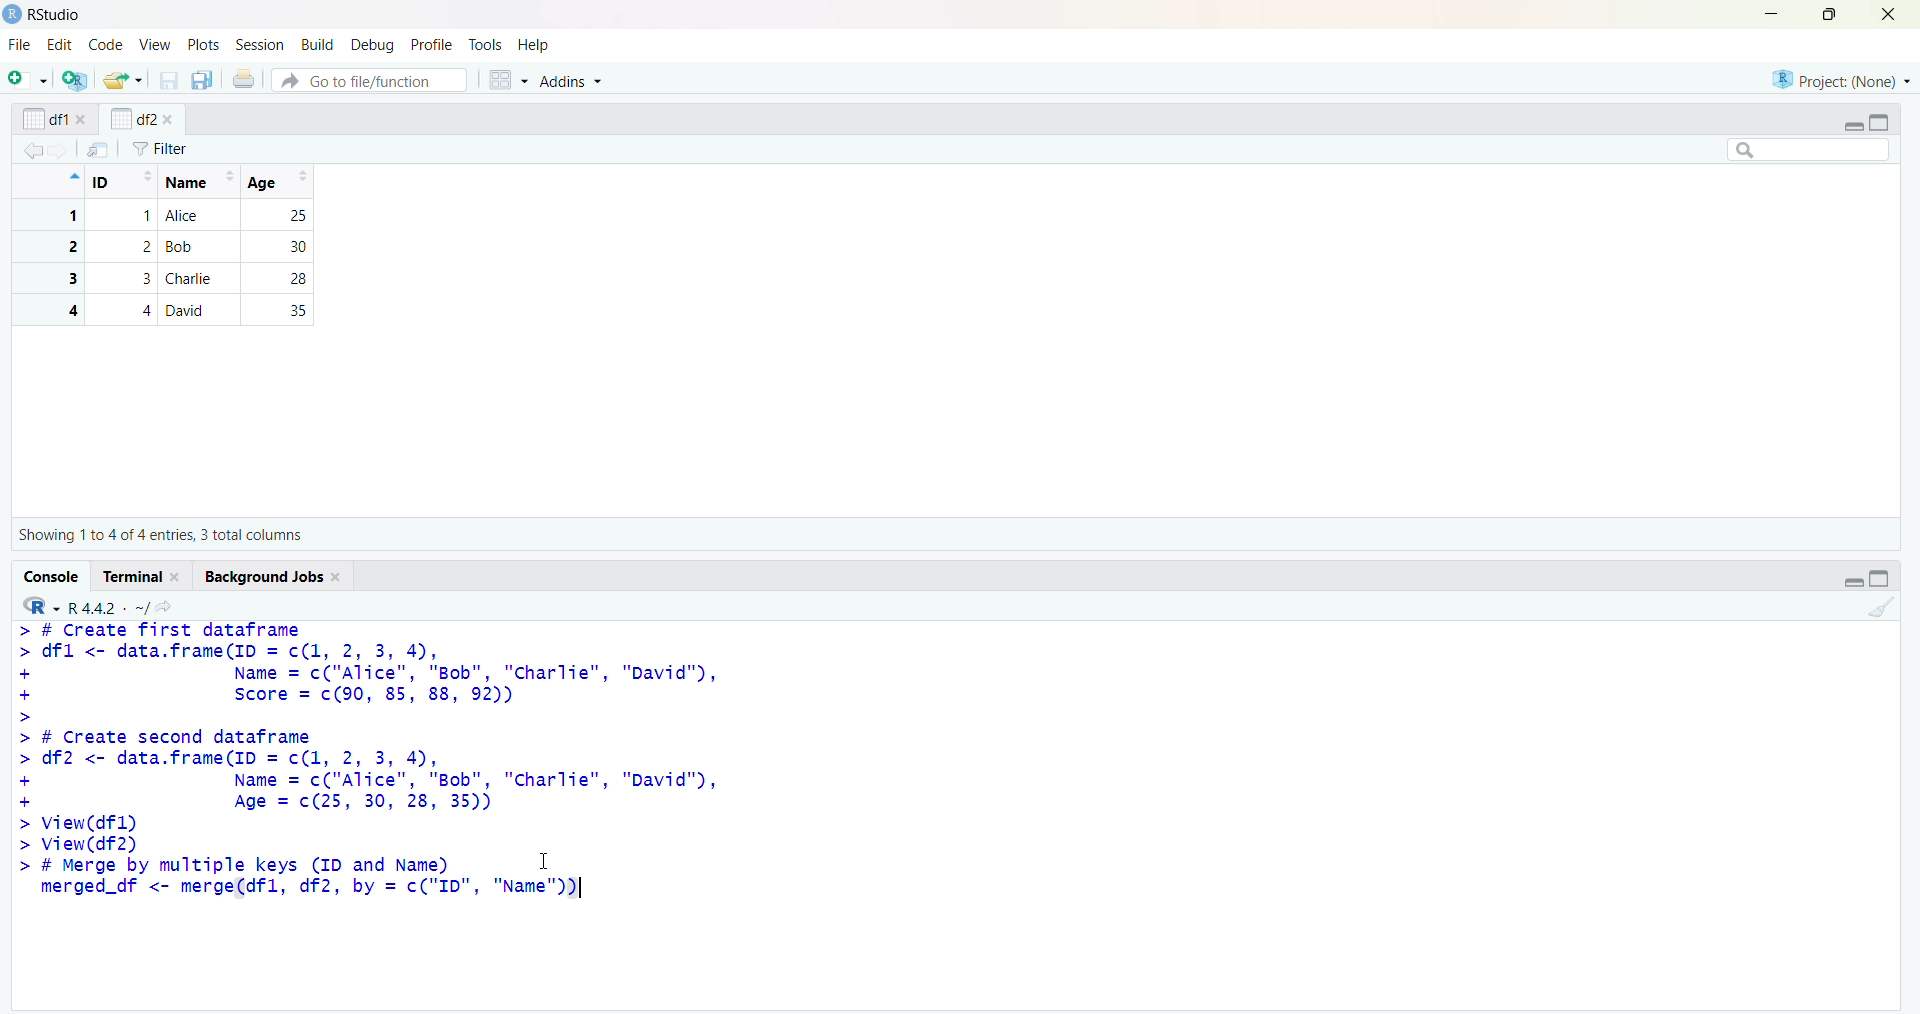 The height and width of the screenshot is (1014, 1920). I want to click on cursor, so click(545, 860).